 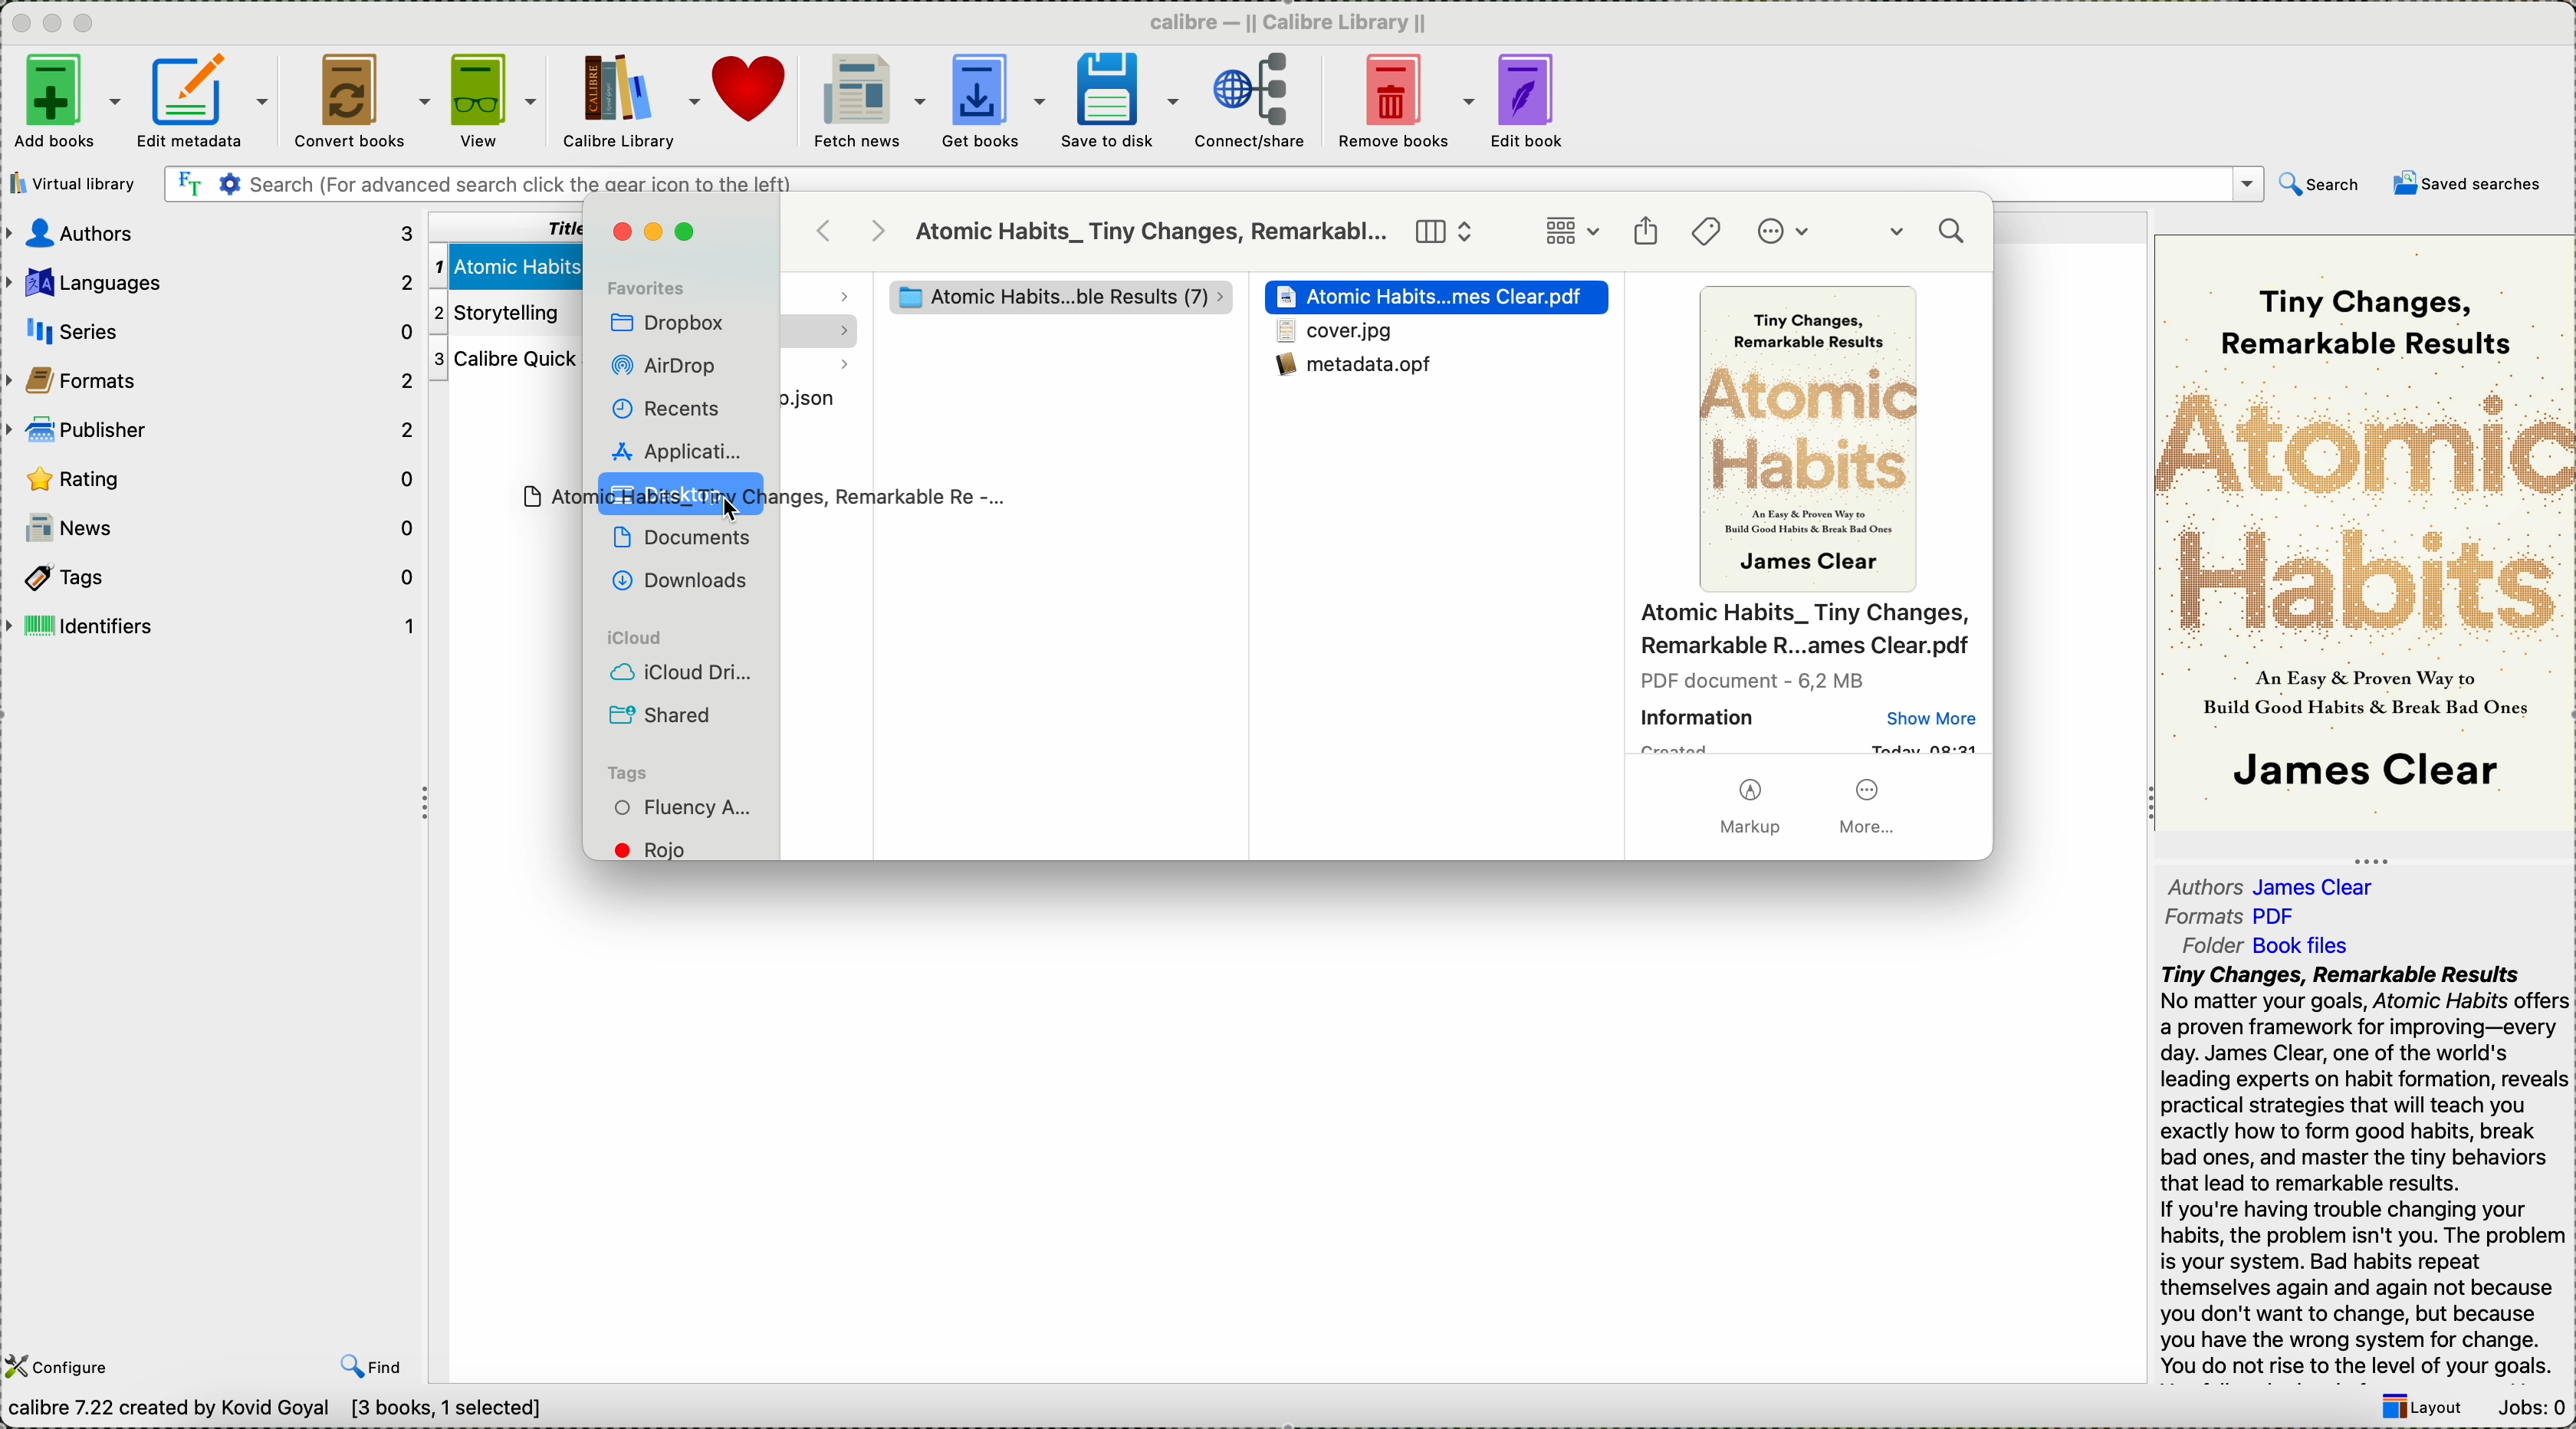 What do you see at coordinates (690, 232) in the screenshot?
I see `maximize window` at bounding box center [690, 232].